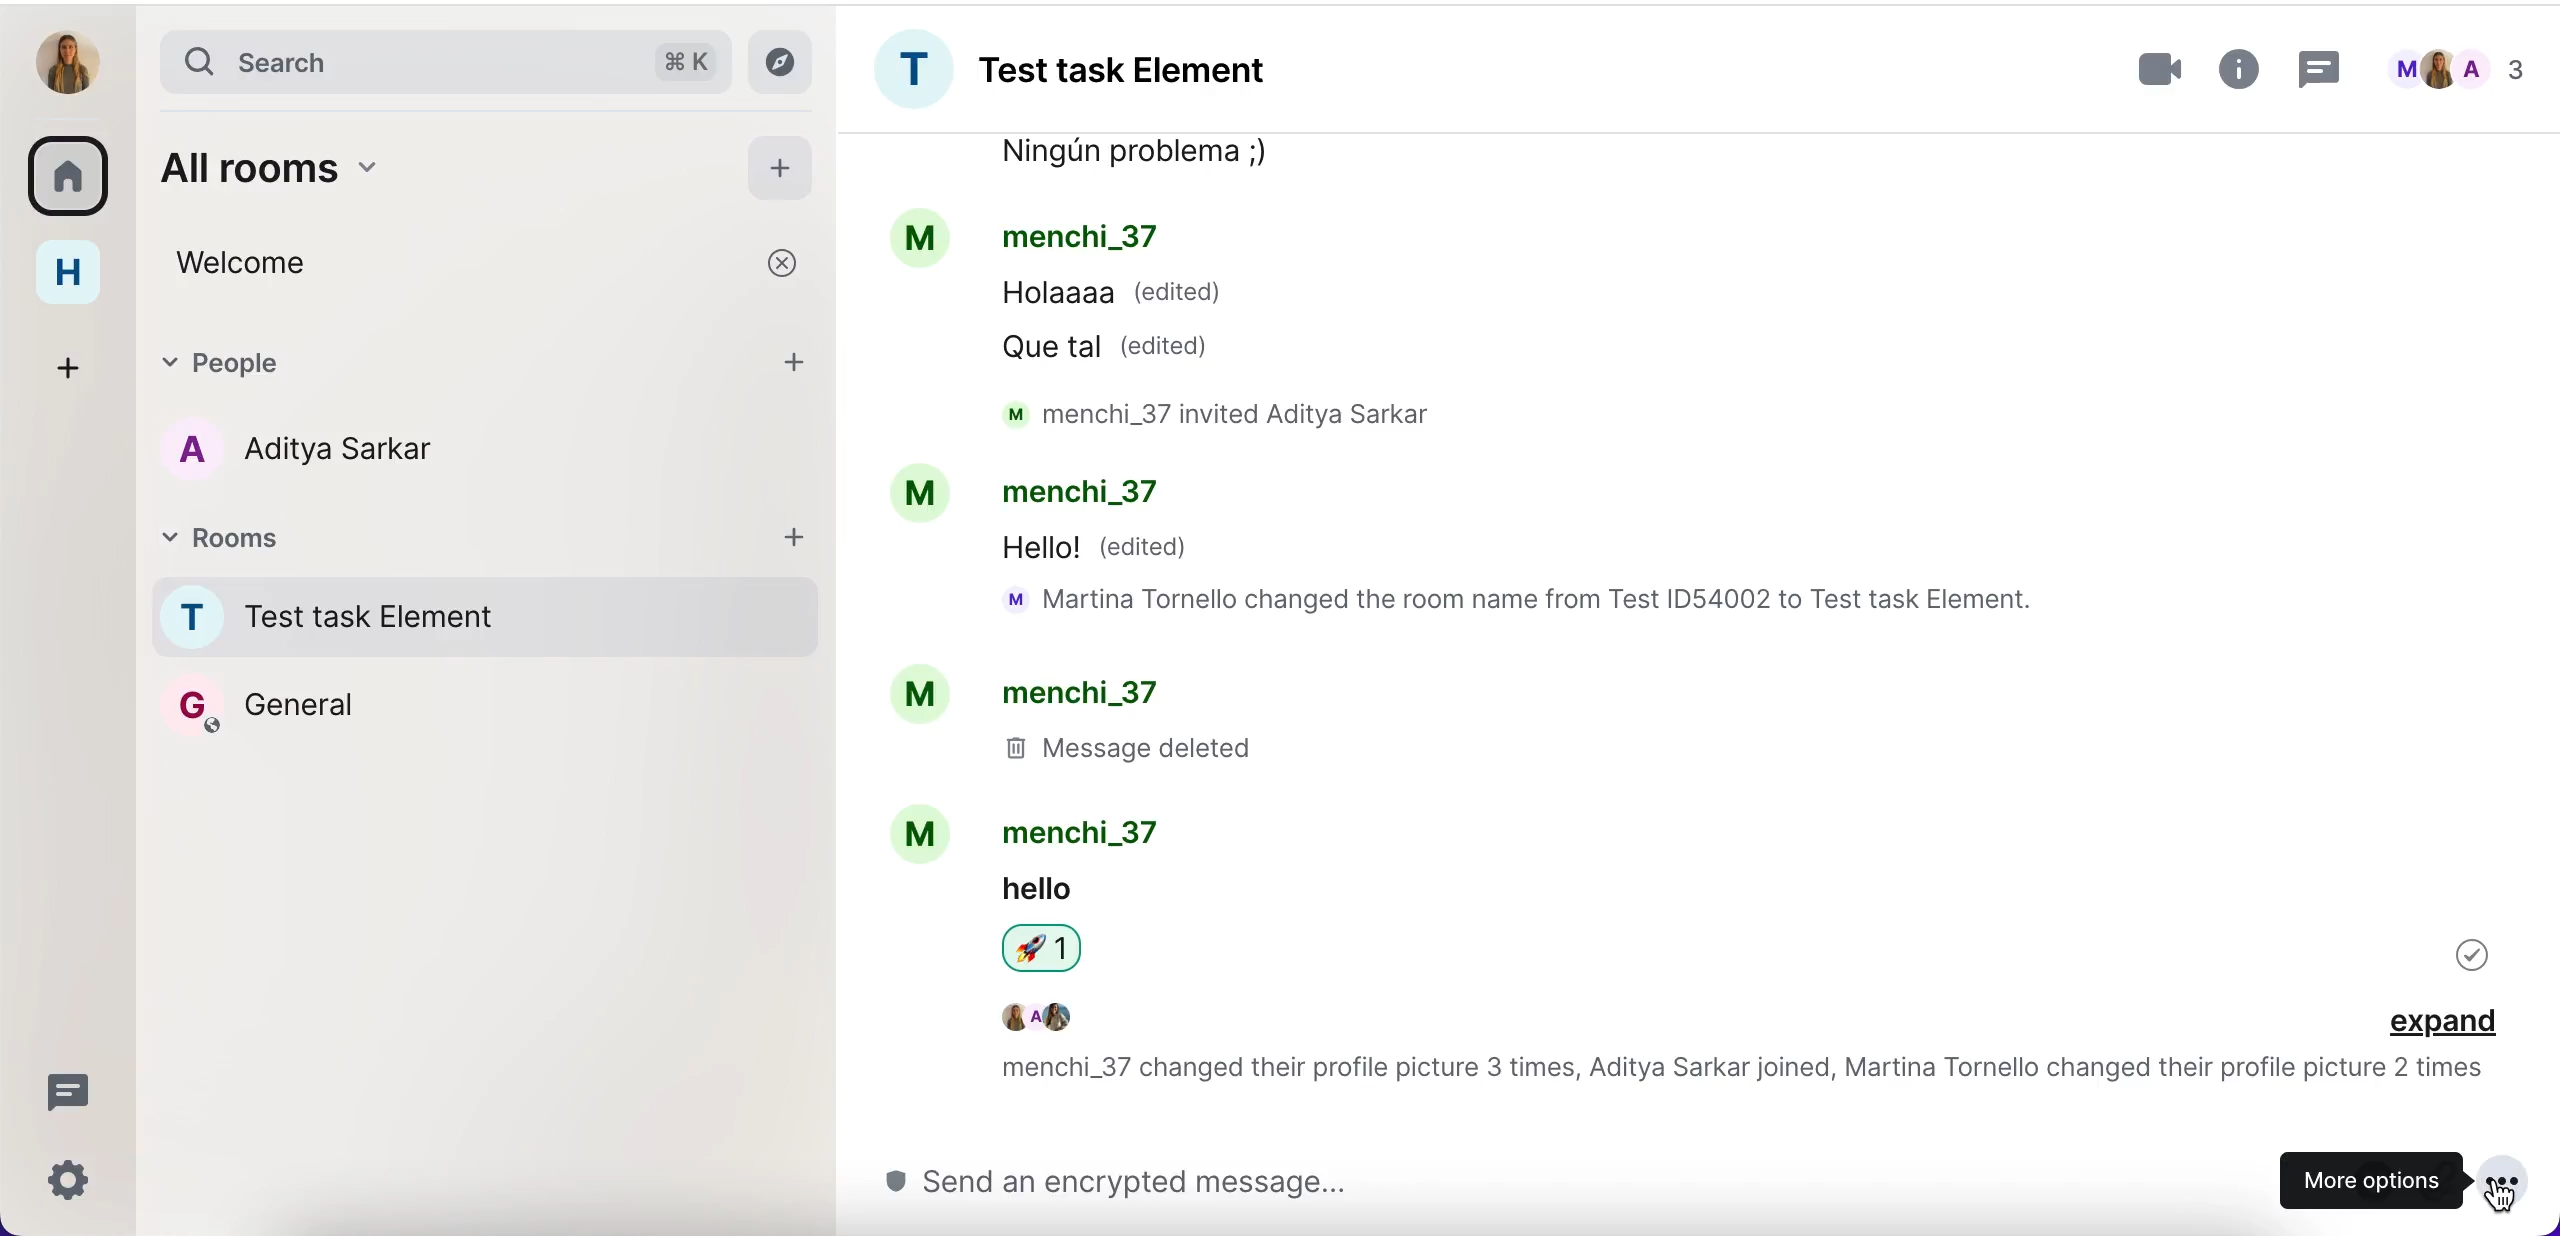 The width and height of the screenshot is (2560, 1236). What do you see at coordinates (2500, 1196) in the screenshot?
I see `cursor` at bounding box center [2500, 1196].